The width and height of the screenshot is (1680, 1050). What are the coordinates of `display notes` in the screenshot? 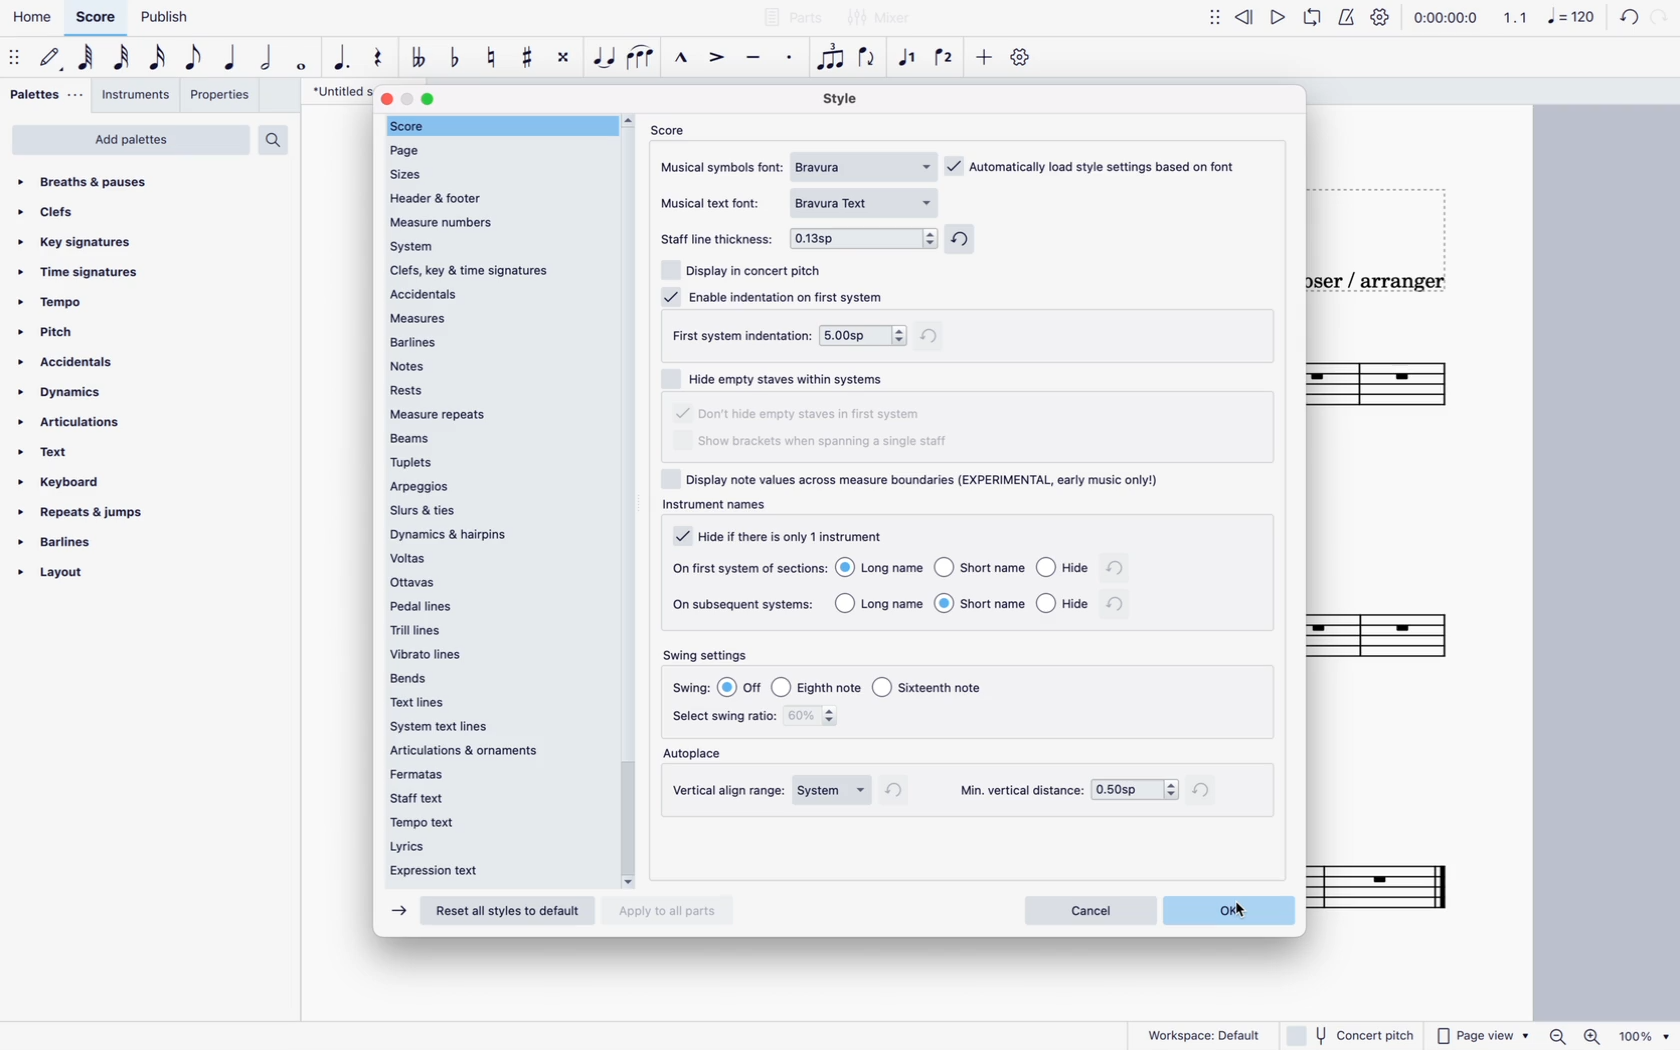 It's located at (920, 479).